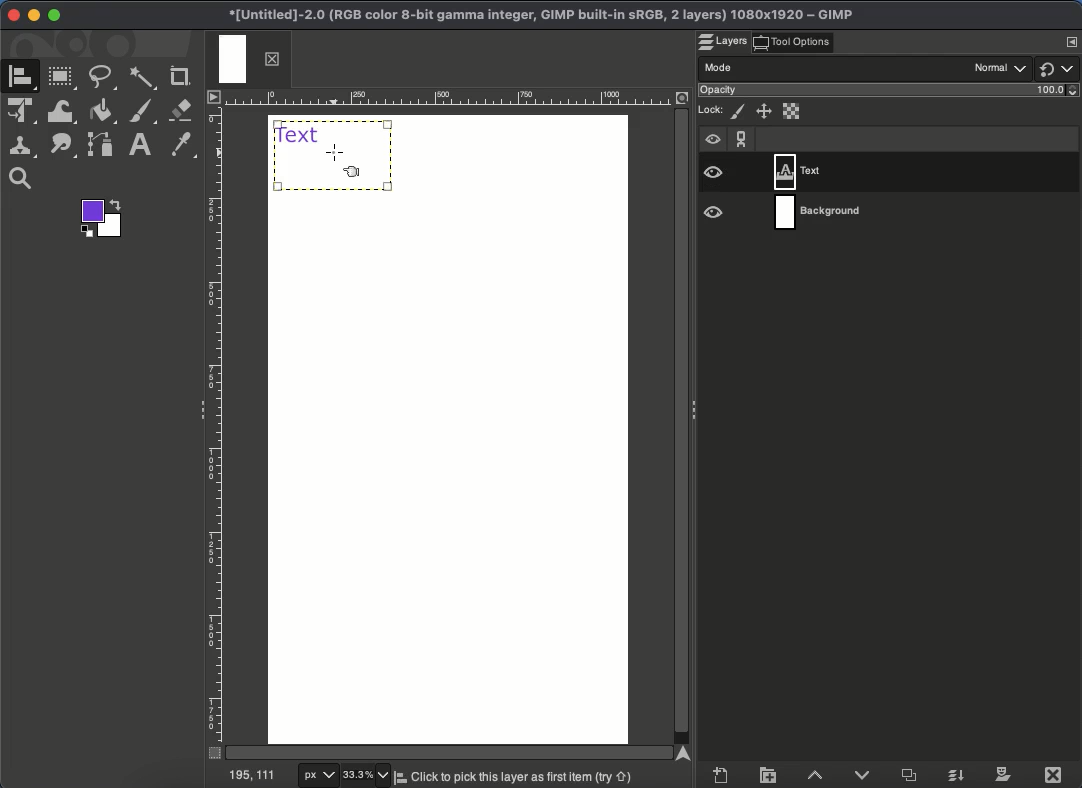 The width and height of the screenshot is (1082, 788). I want to click on Scroll, so click(453, 751).